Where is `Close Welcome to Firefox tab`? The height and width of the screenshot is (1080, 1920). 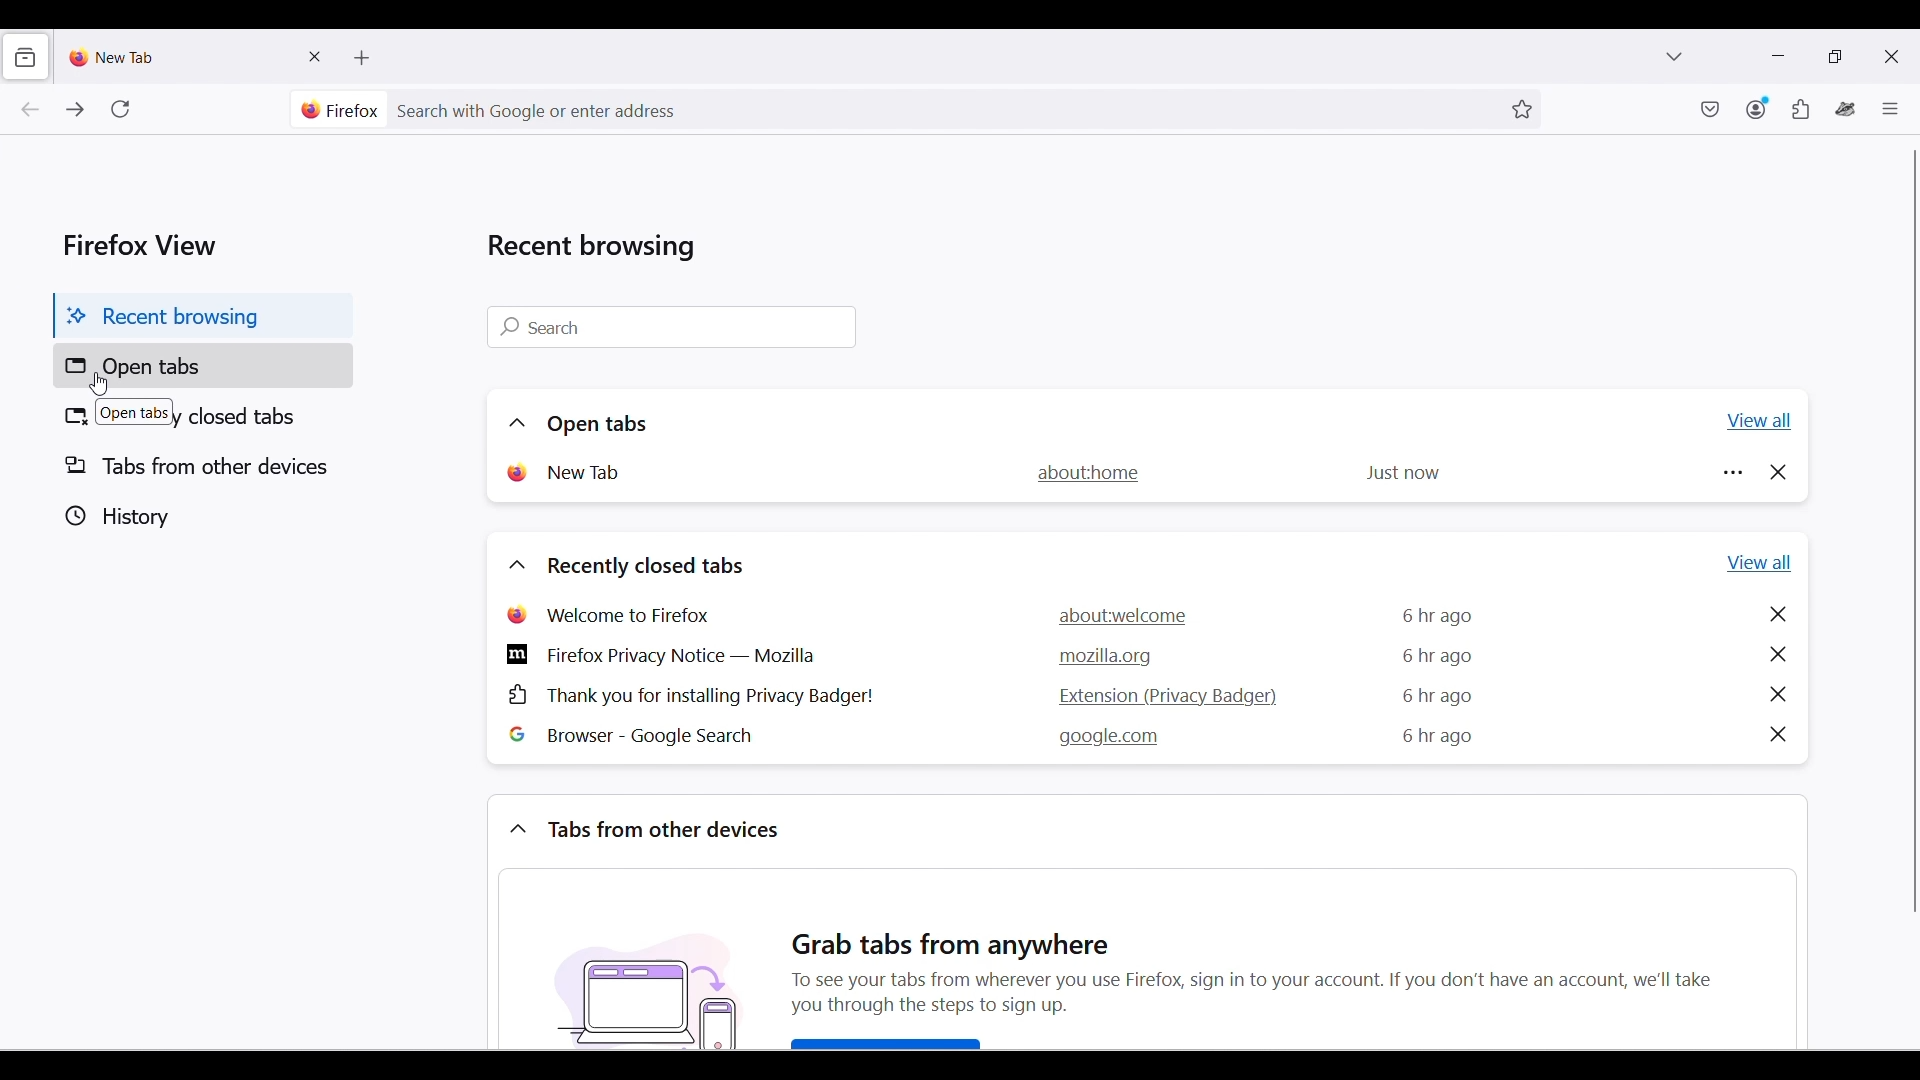 Close Welcome to Firefox tab is located at coordinates (1778, 614).